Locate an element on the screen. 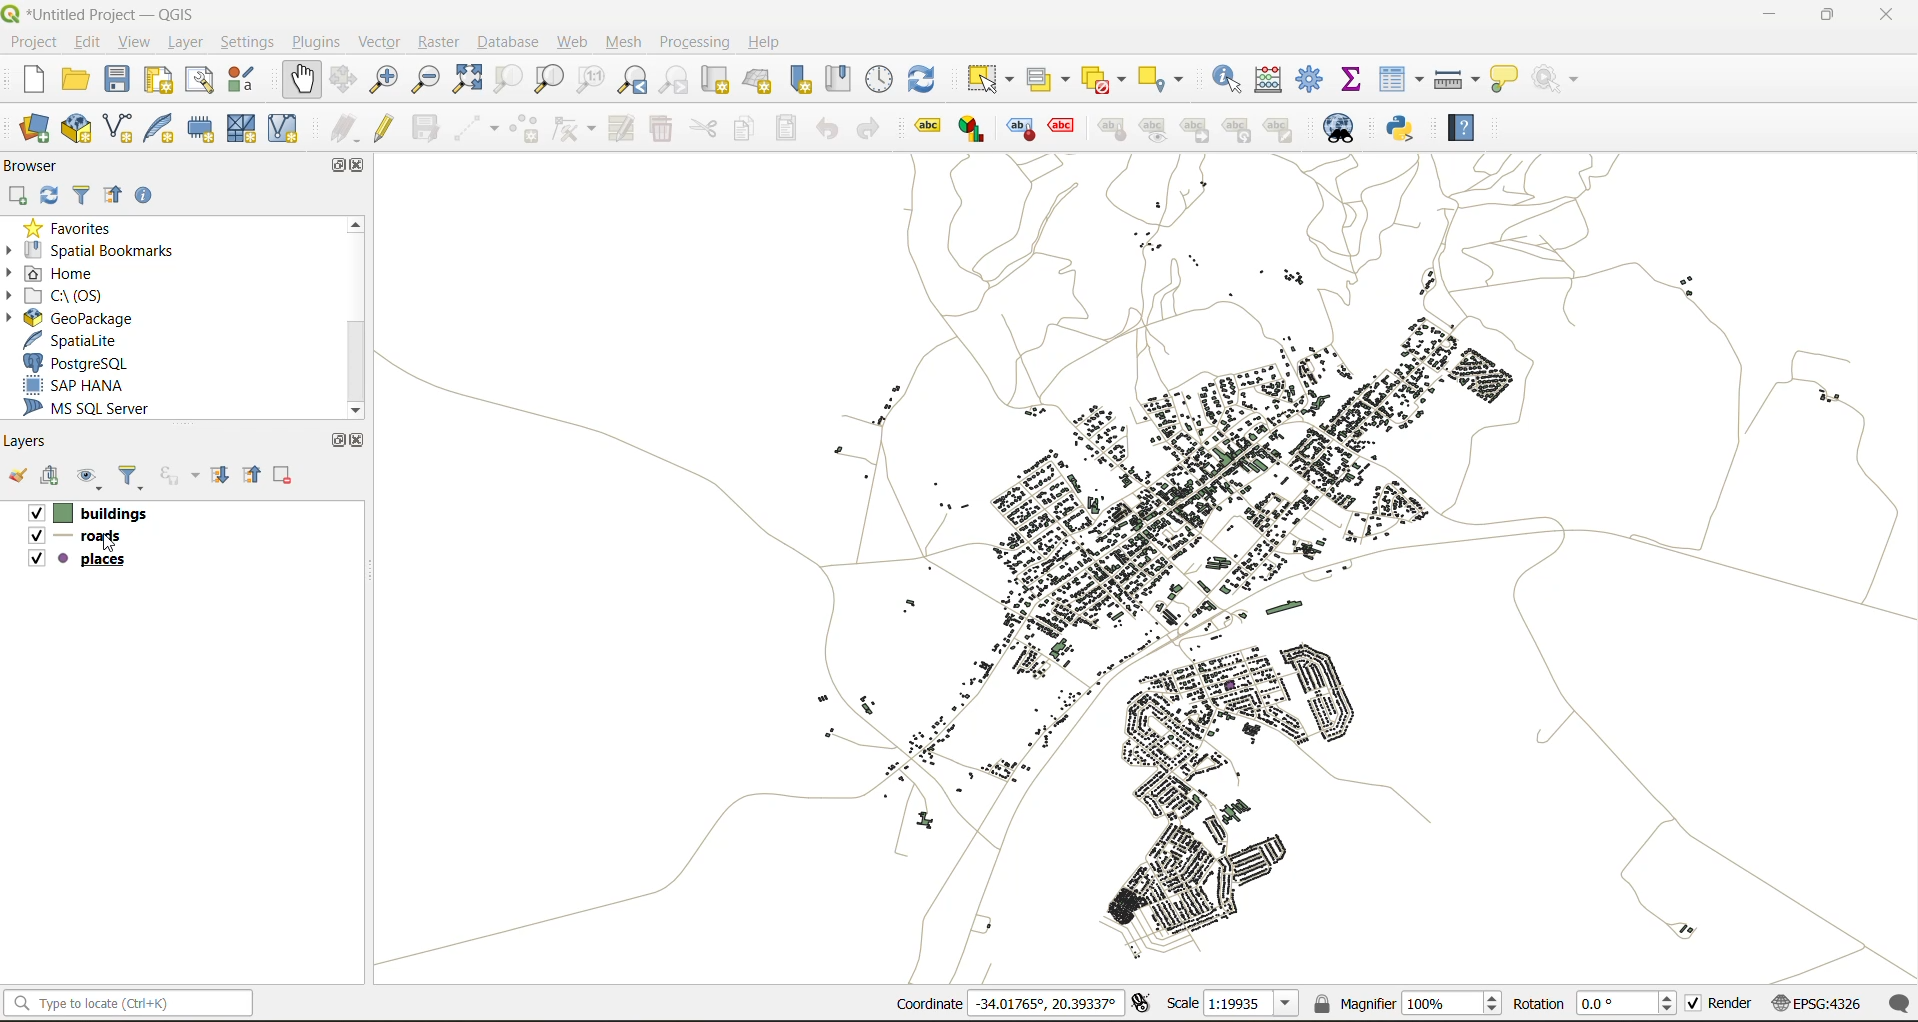  scale is located at coordinates (1237, 1004).